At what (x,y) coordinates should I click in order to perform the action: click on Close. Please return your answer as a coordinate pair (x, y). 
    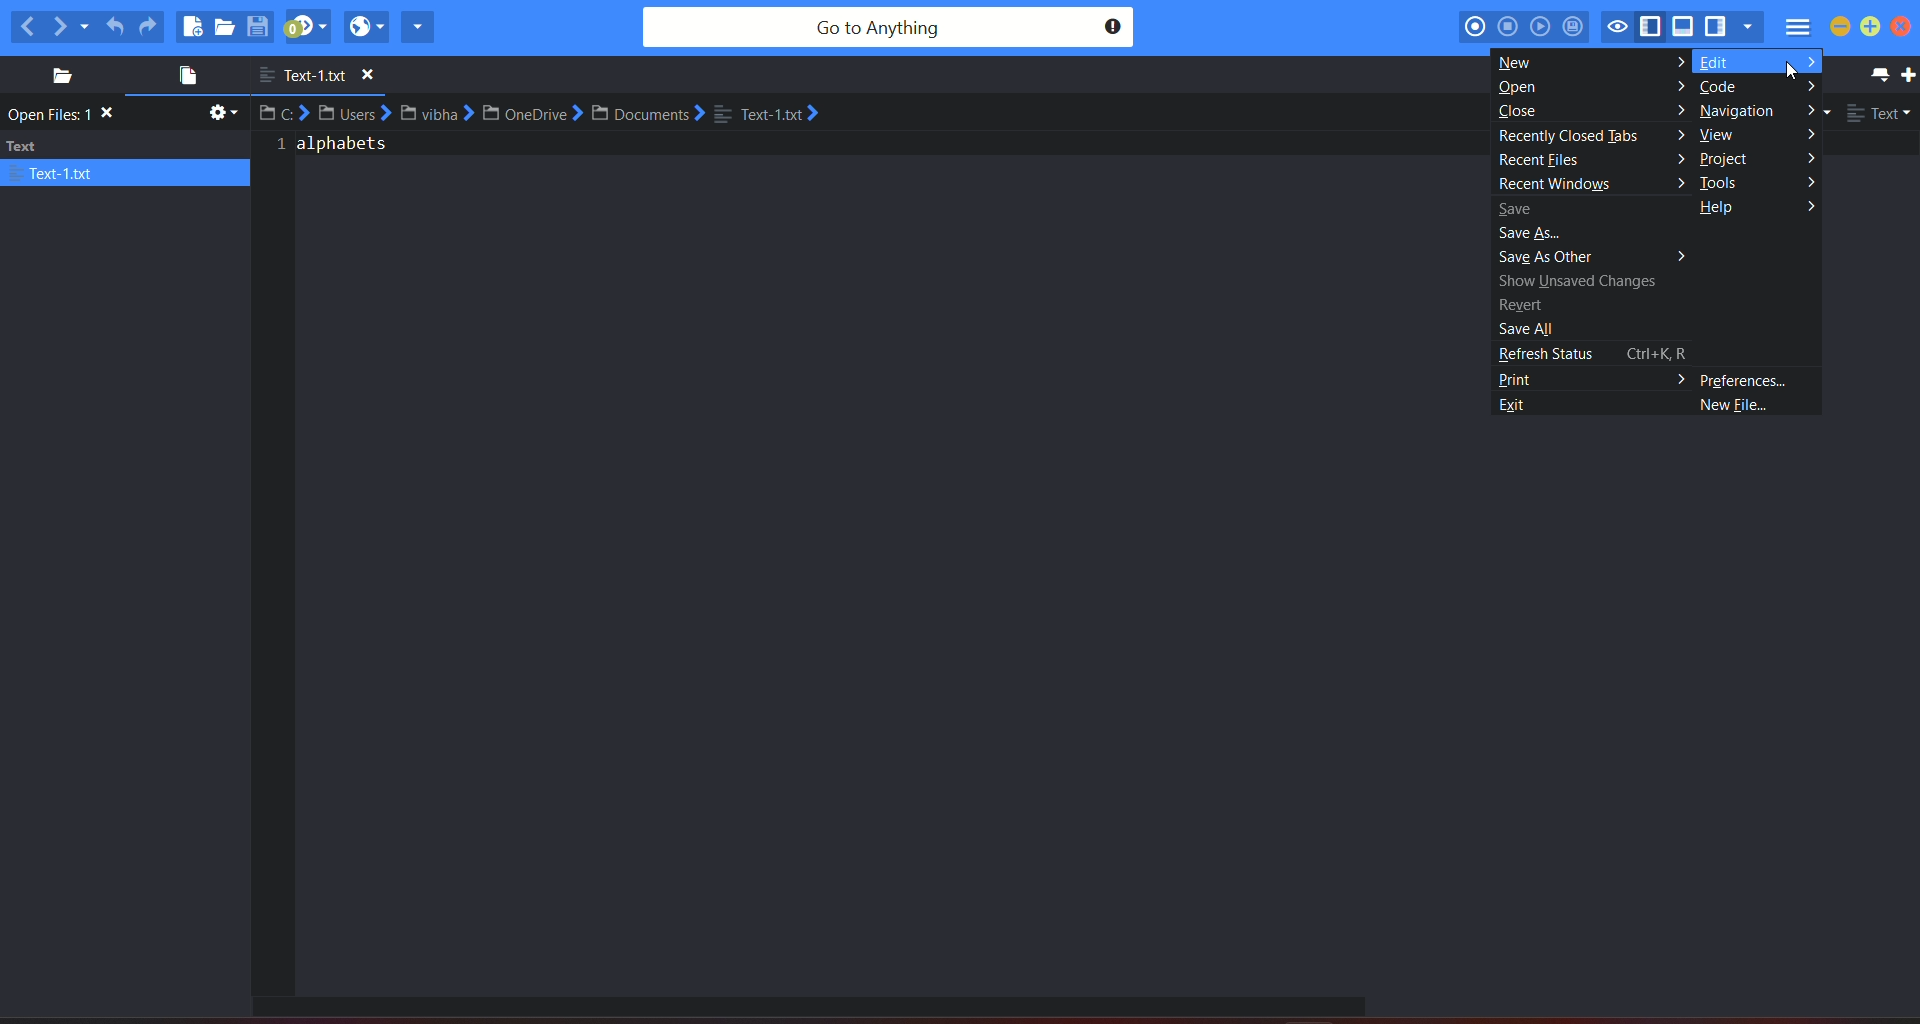
    Looking at the image, I should click on (1522, 111).